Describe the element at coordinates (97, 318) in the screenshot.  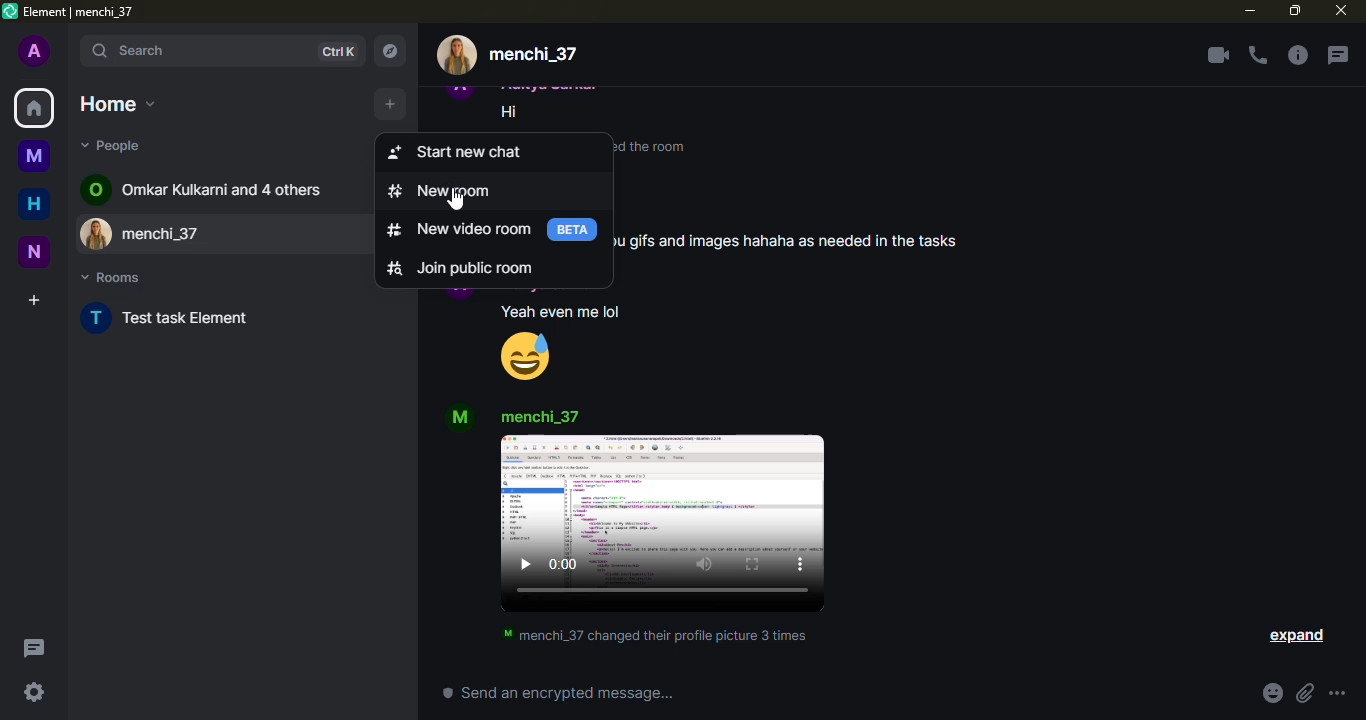
I see `Profile initial` at that location.